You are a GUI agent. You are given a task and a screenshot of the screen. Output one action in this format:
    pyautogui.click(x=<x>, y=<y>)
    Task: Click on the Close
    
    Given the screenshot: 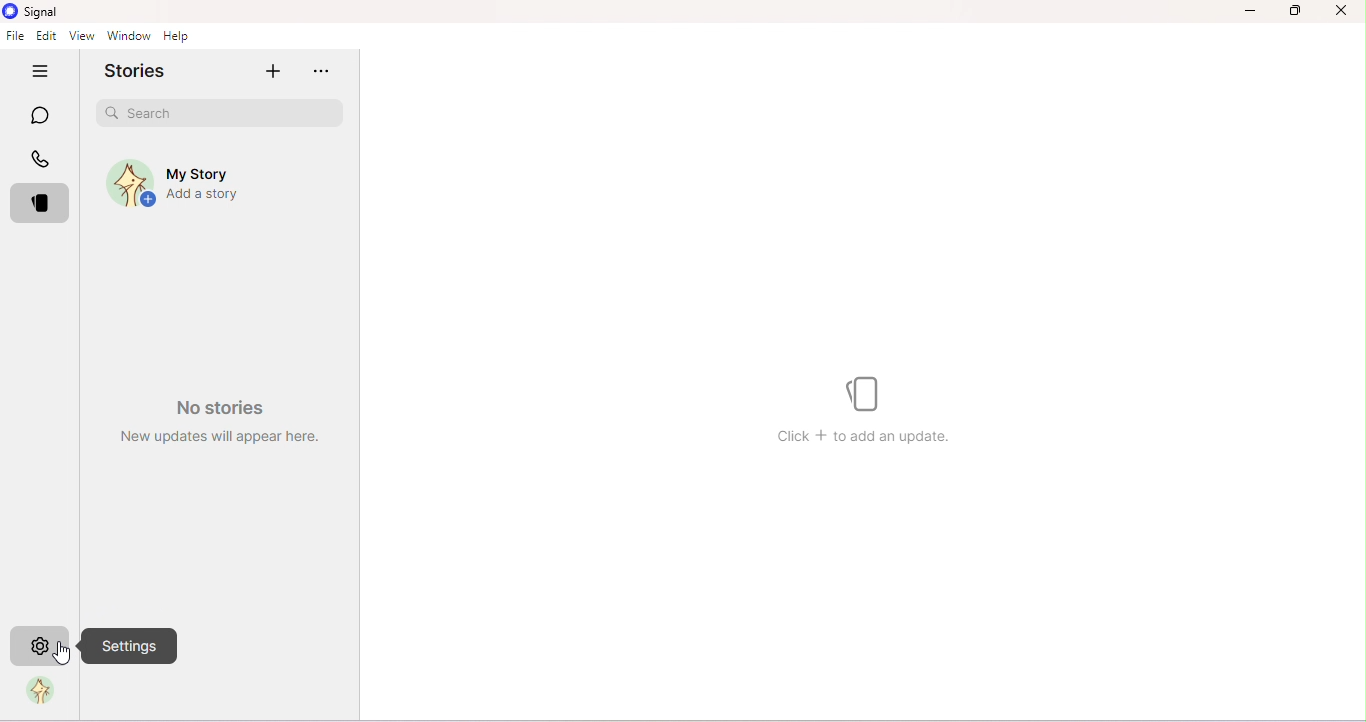 What is the action you would take?
    pyautogui.click(x=1339, y=12)
    